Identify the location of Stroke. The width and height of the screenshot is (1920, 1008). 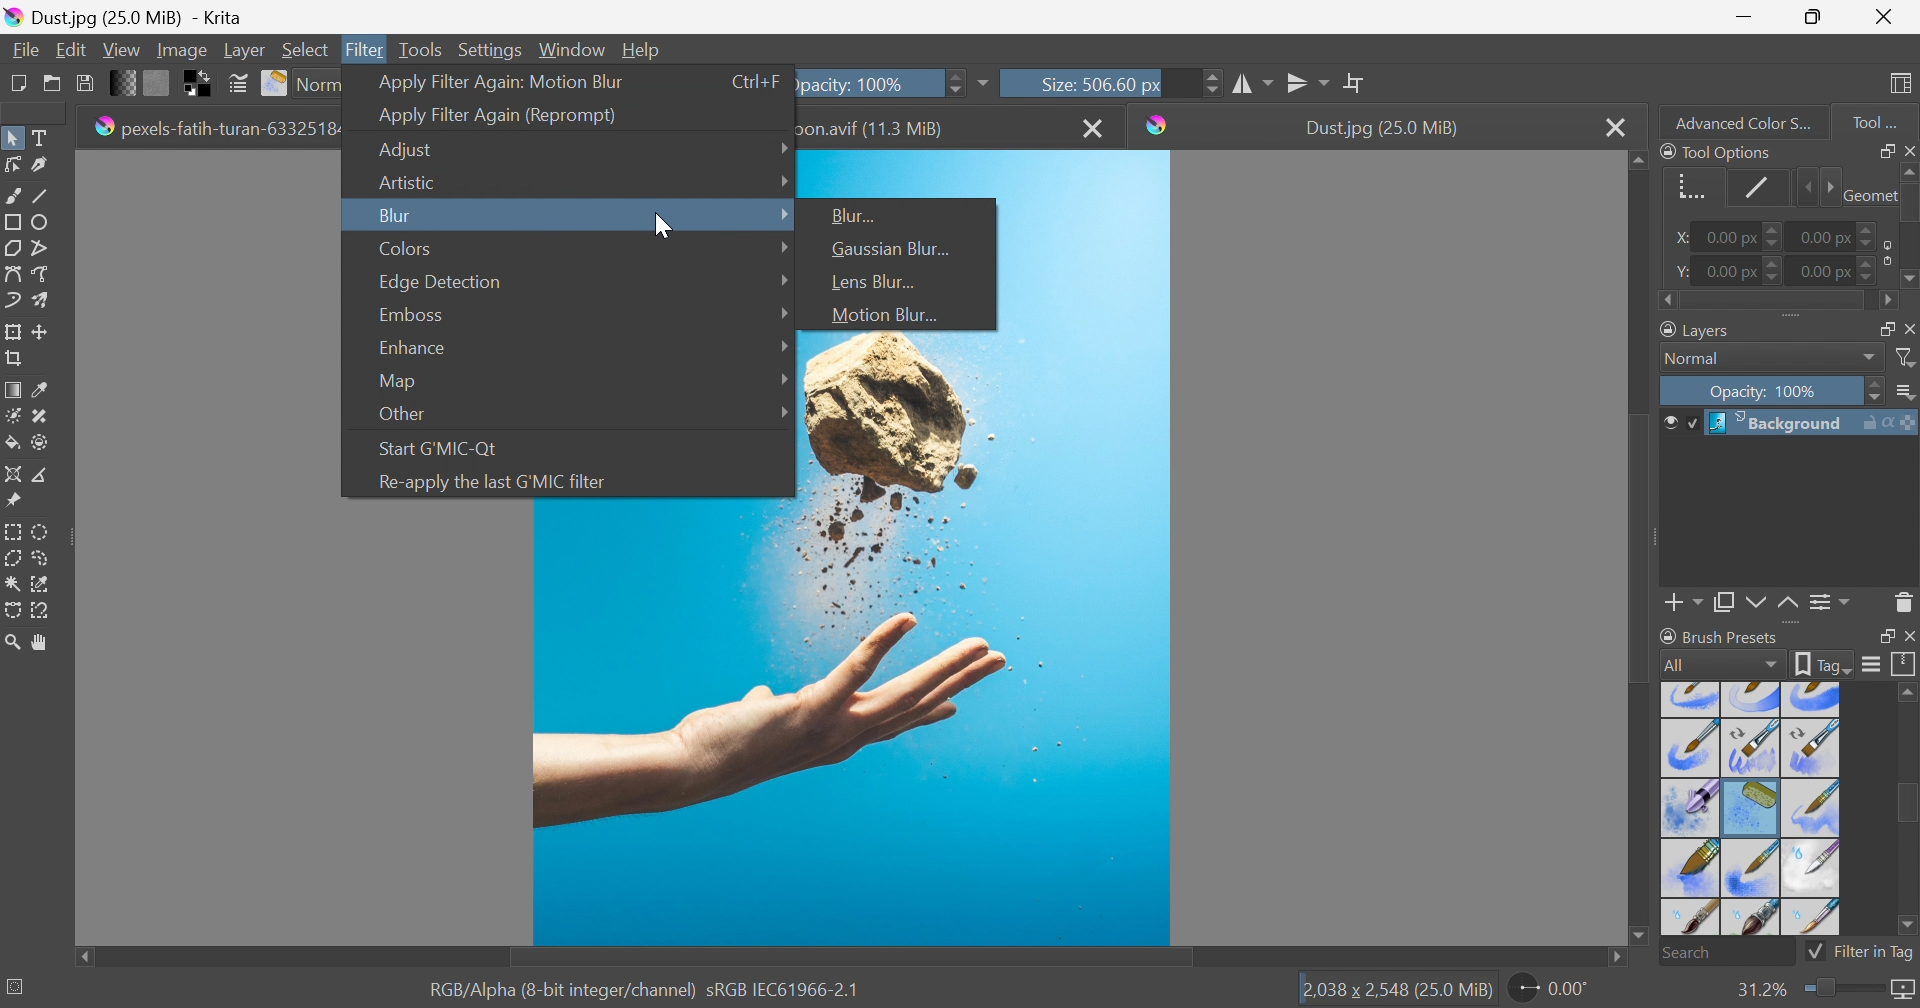
(1758, 187).